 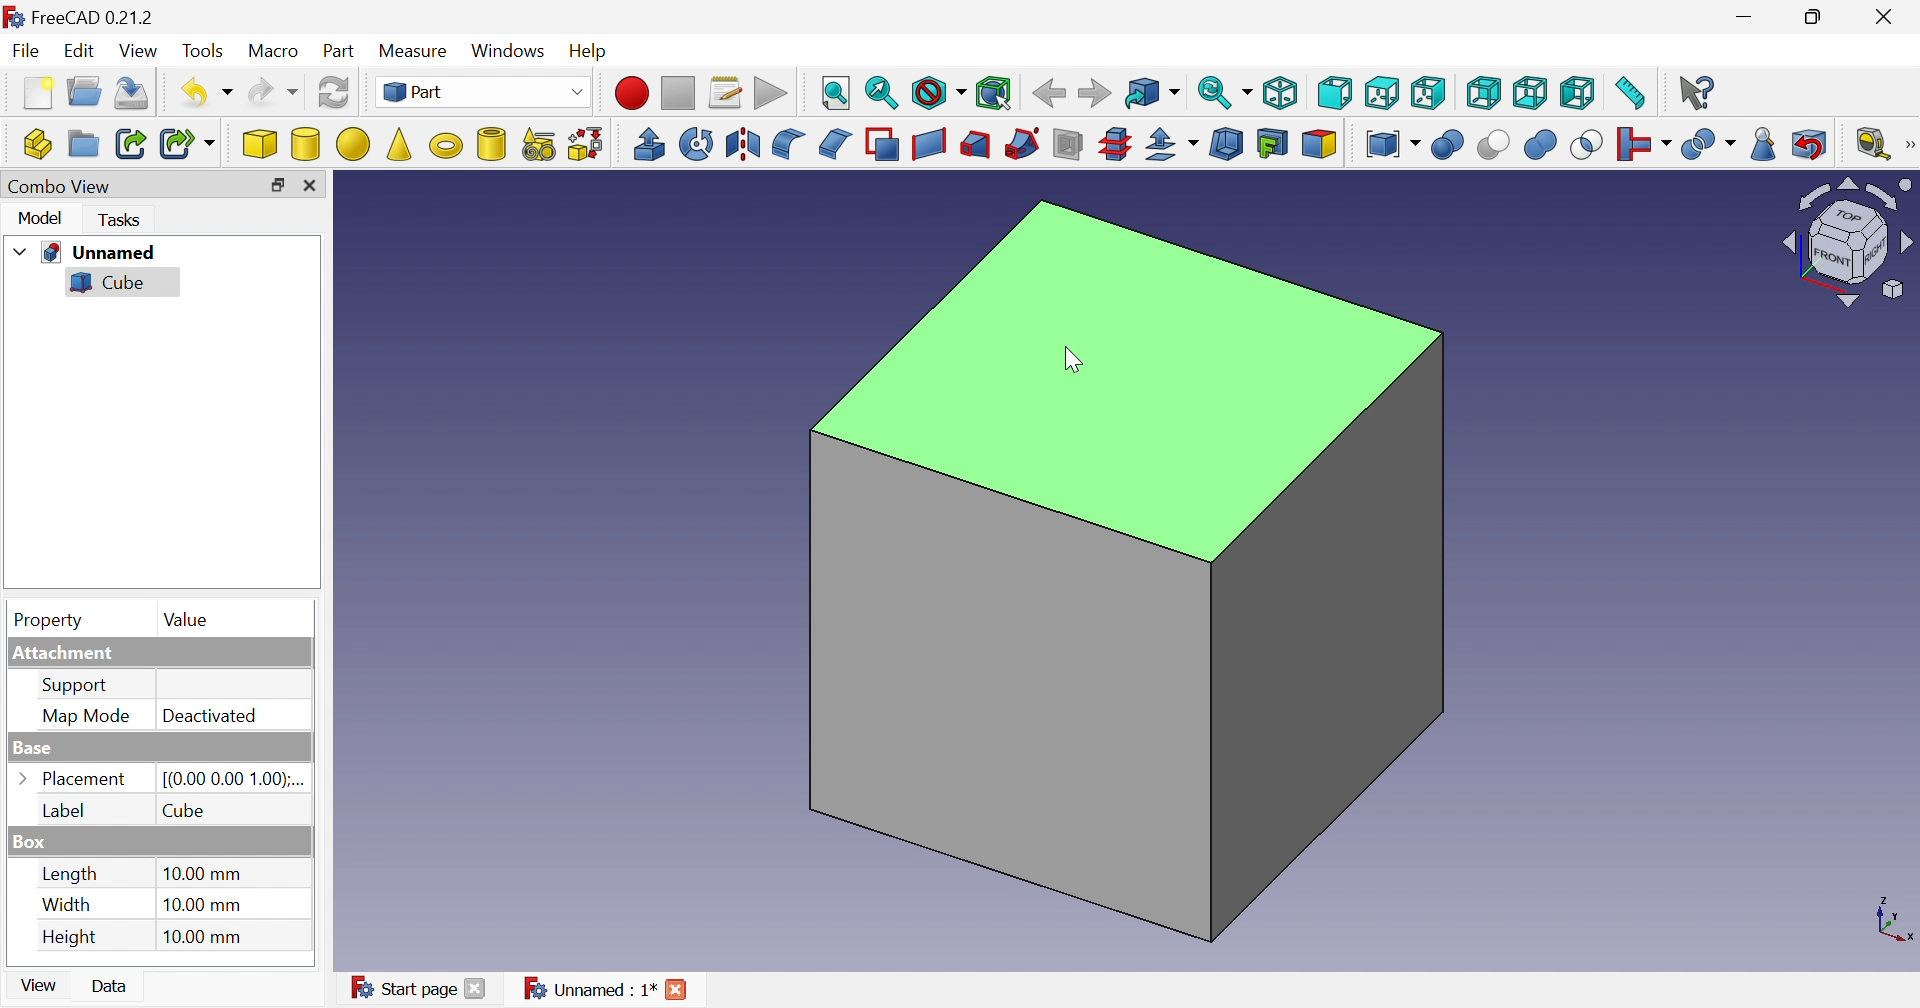 I want to click on Close, so click(x=313, y=185).